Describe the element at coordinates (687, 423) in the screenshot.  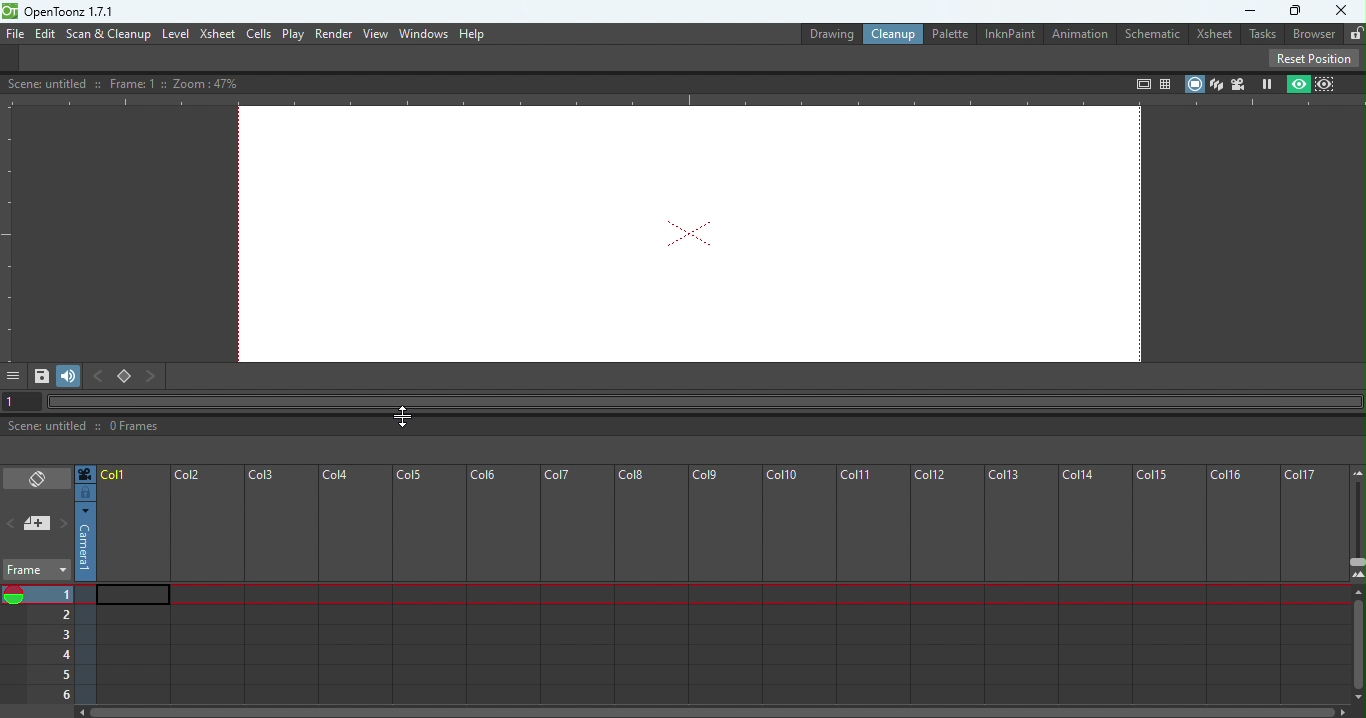
I see `Status bar` at that location.